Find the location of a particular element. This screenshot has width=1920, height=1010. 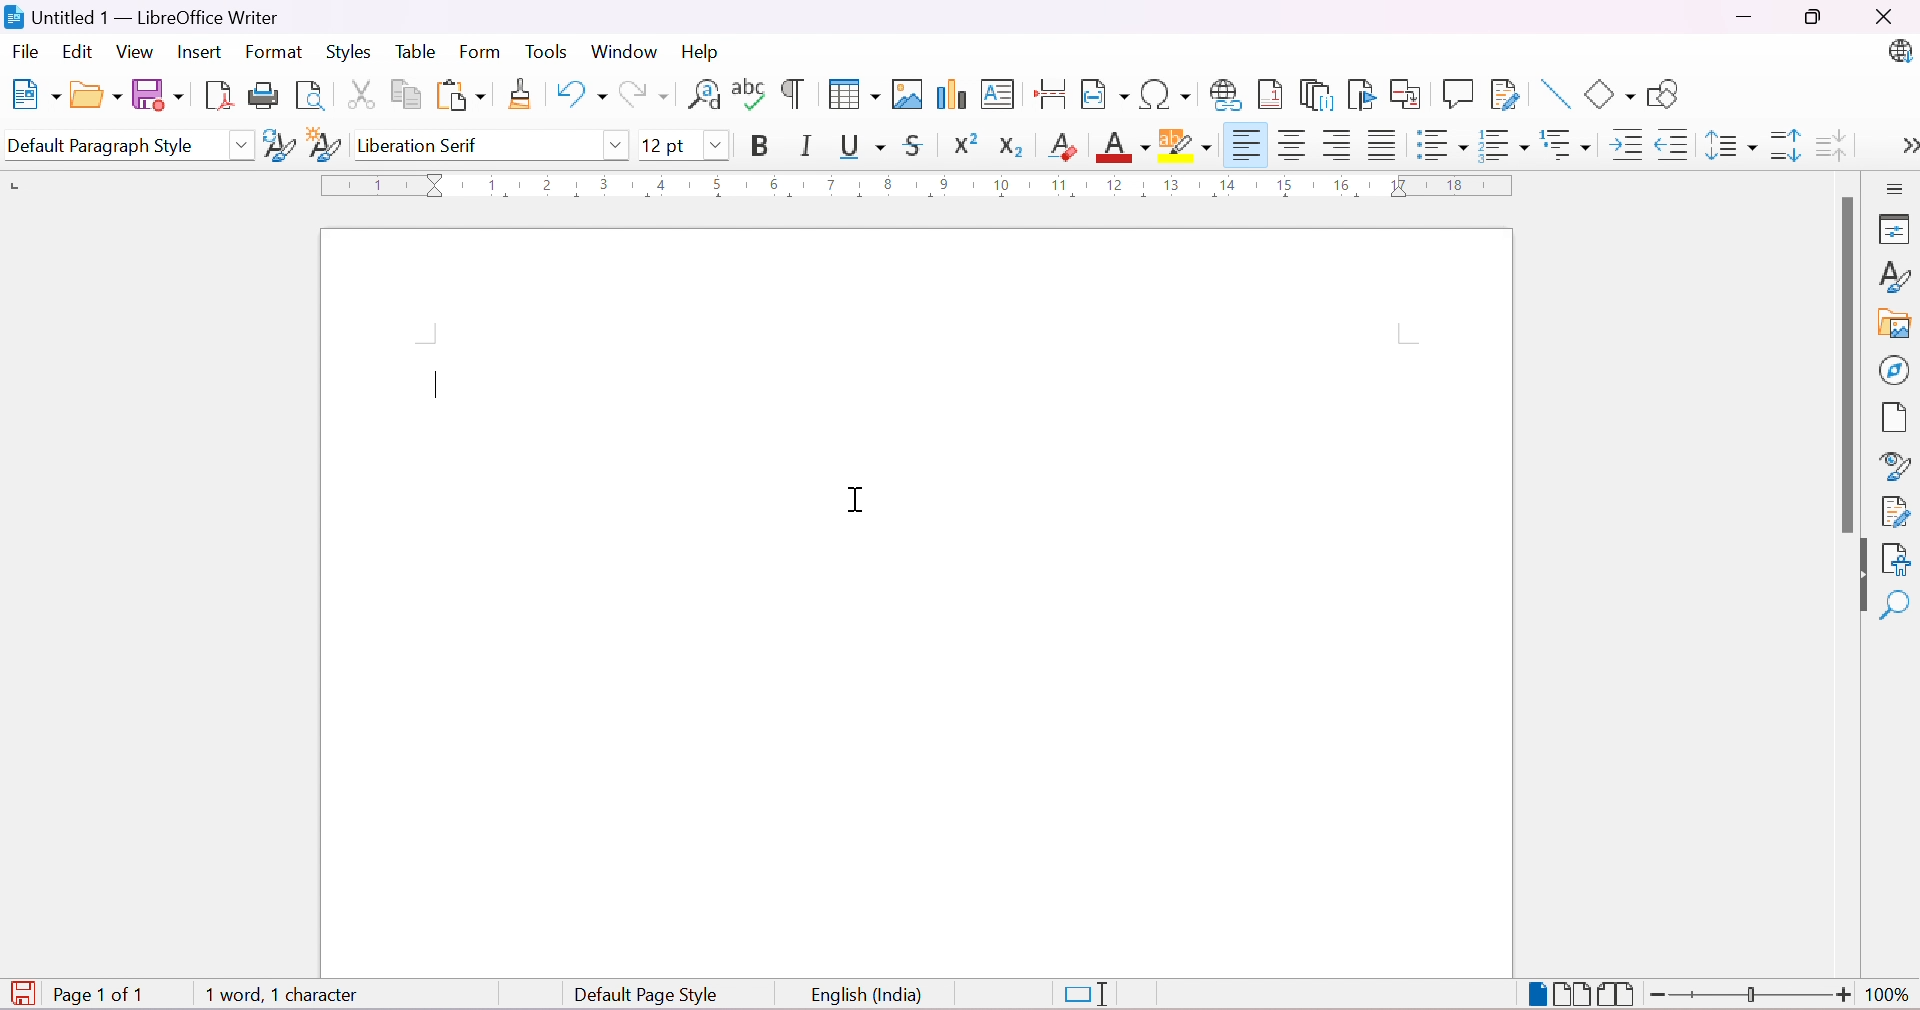

Italic is located at coordinates (806, 145).